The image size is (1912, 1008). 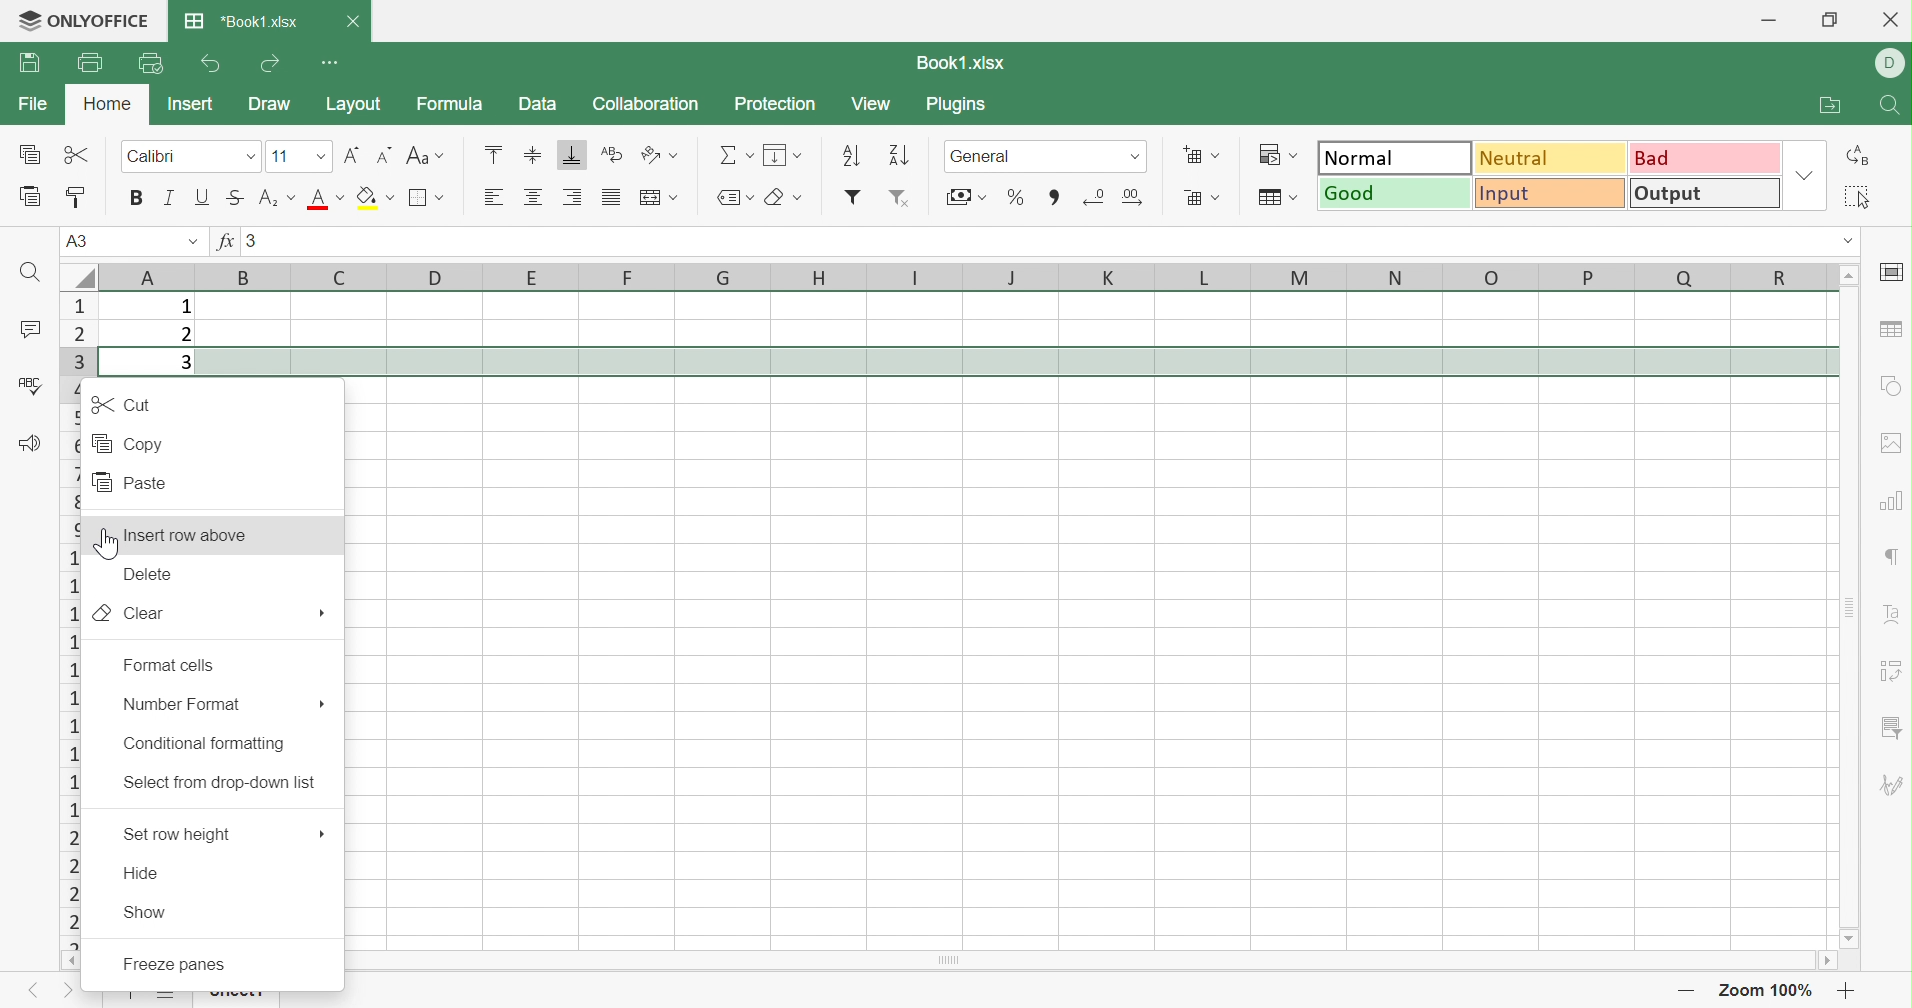 I want to click on Next, so click(x=66, y=991).